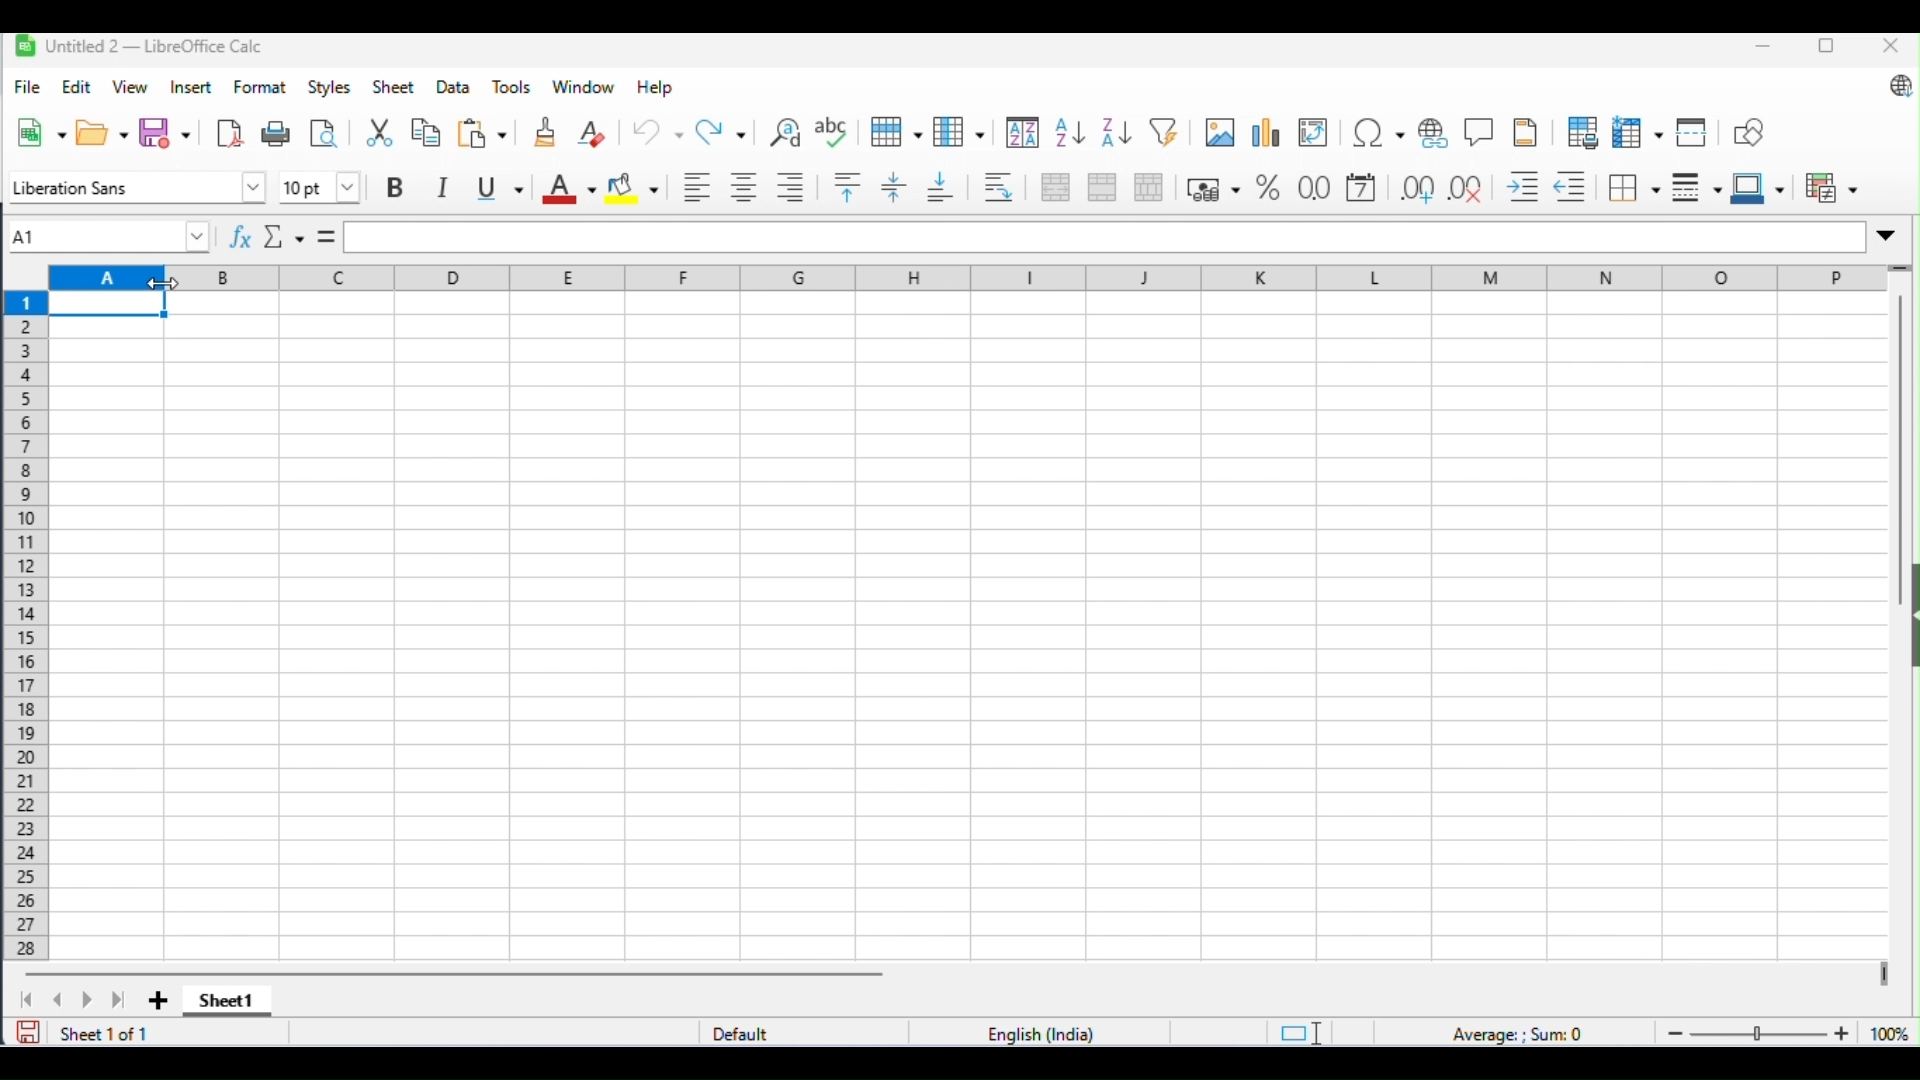 This screenshot has width=1920, height=1080. I want to click on row, so click(896, 132).